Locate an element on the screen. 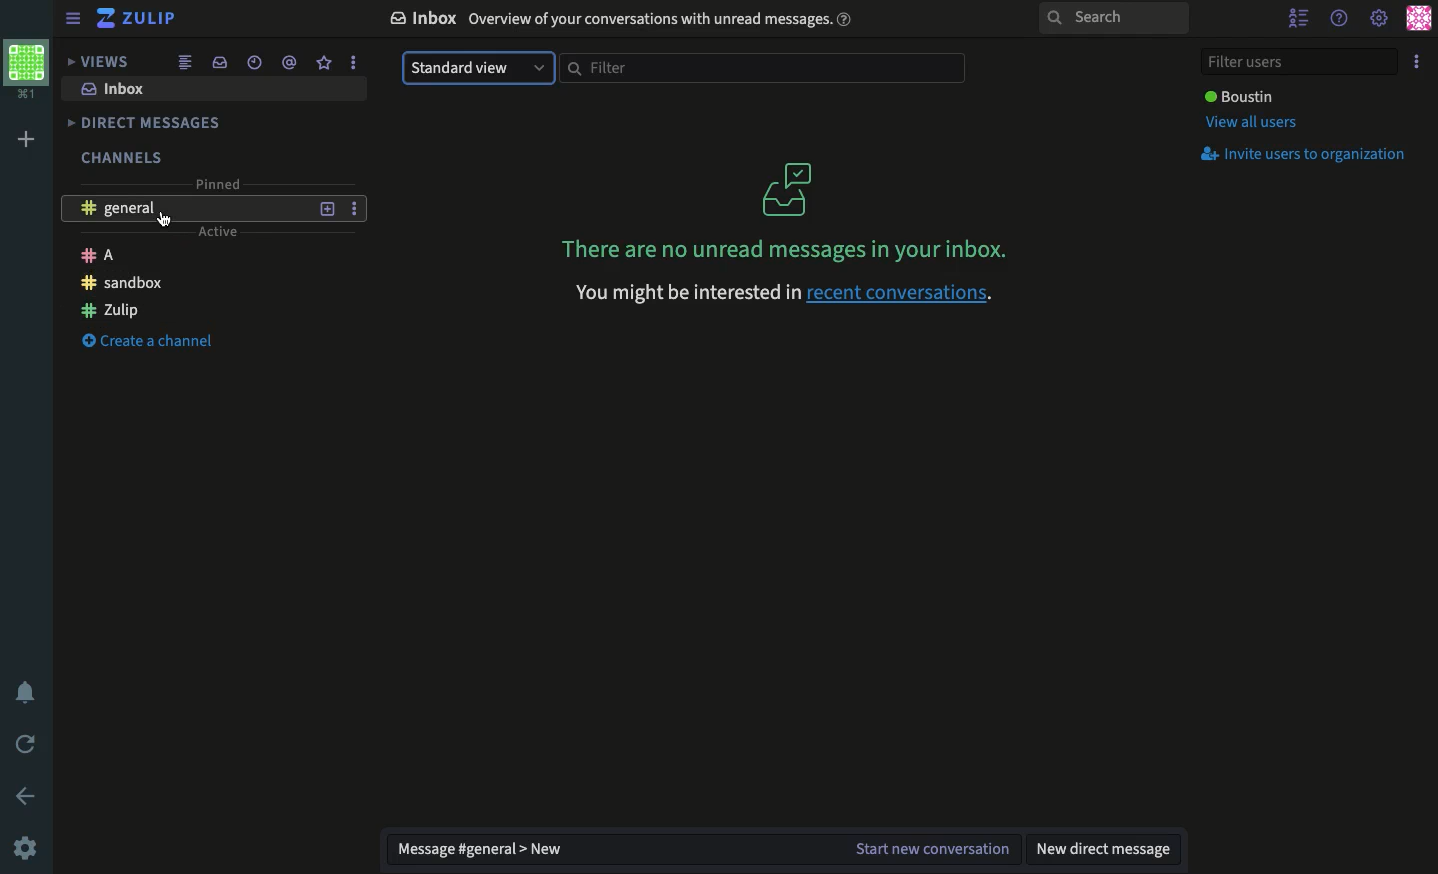  Mouse Pointer is located at coordinates (164, 221).